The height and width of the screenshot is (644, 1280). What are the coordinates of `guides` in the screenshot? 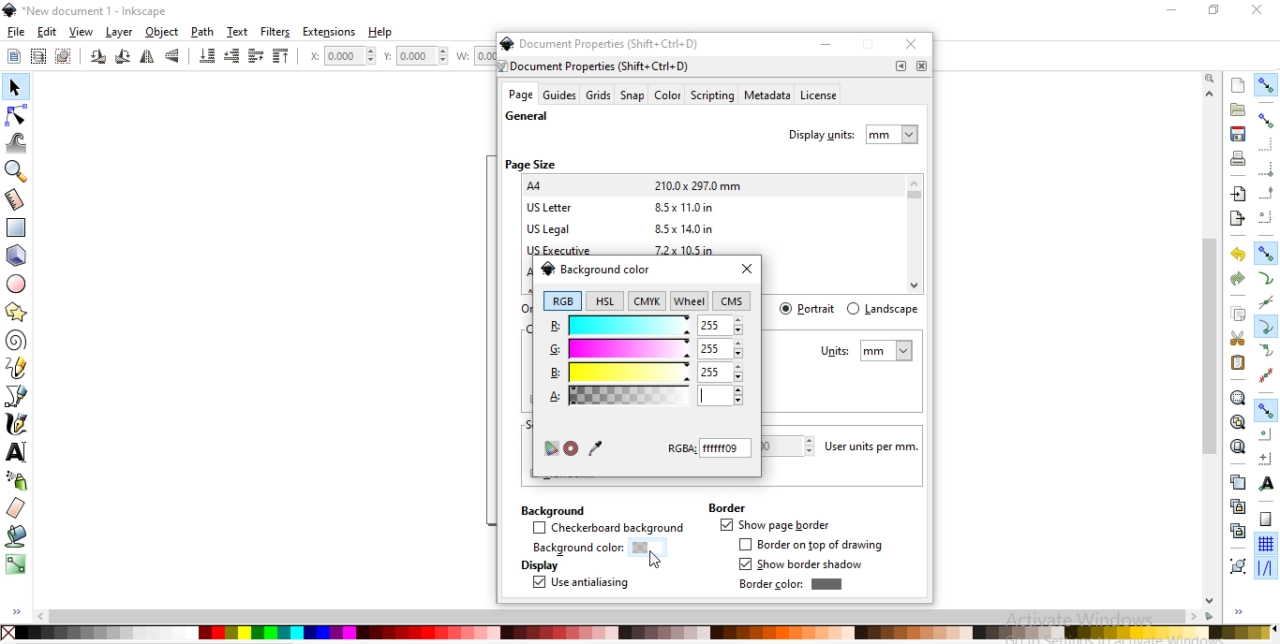 It's located at (560, 95).